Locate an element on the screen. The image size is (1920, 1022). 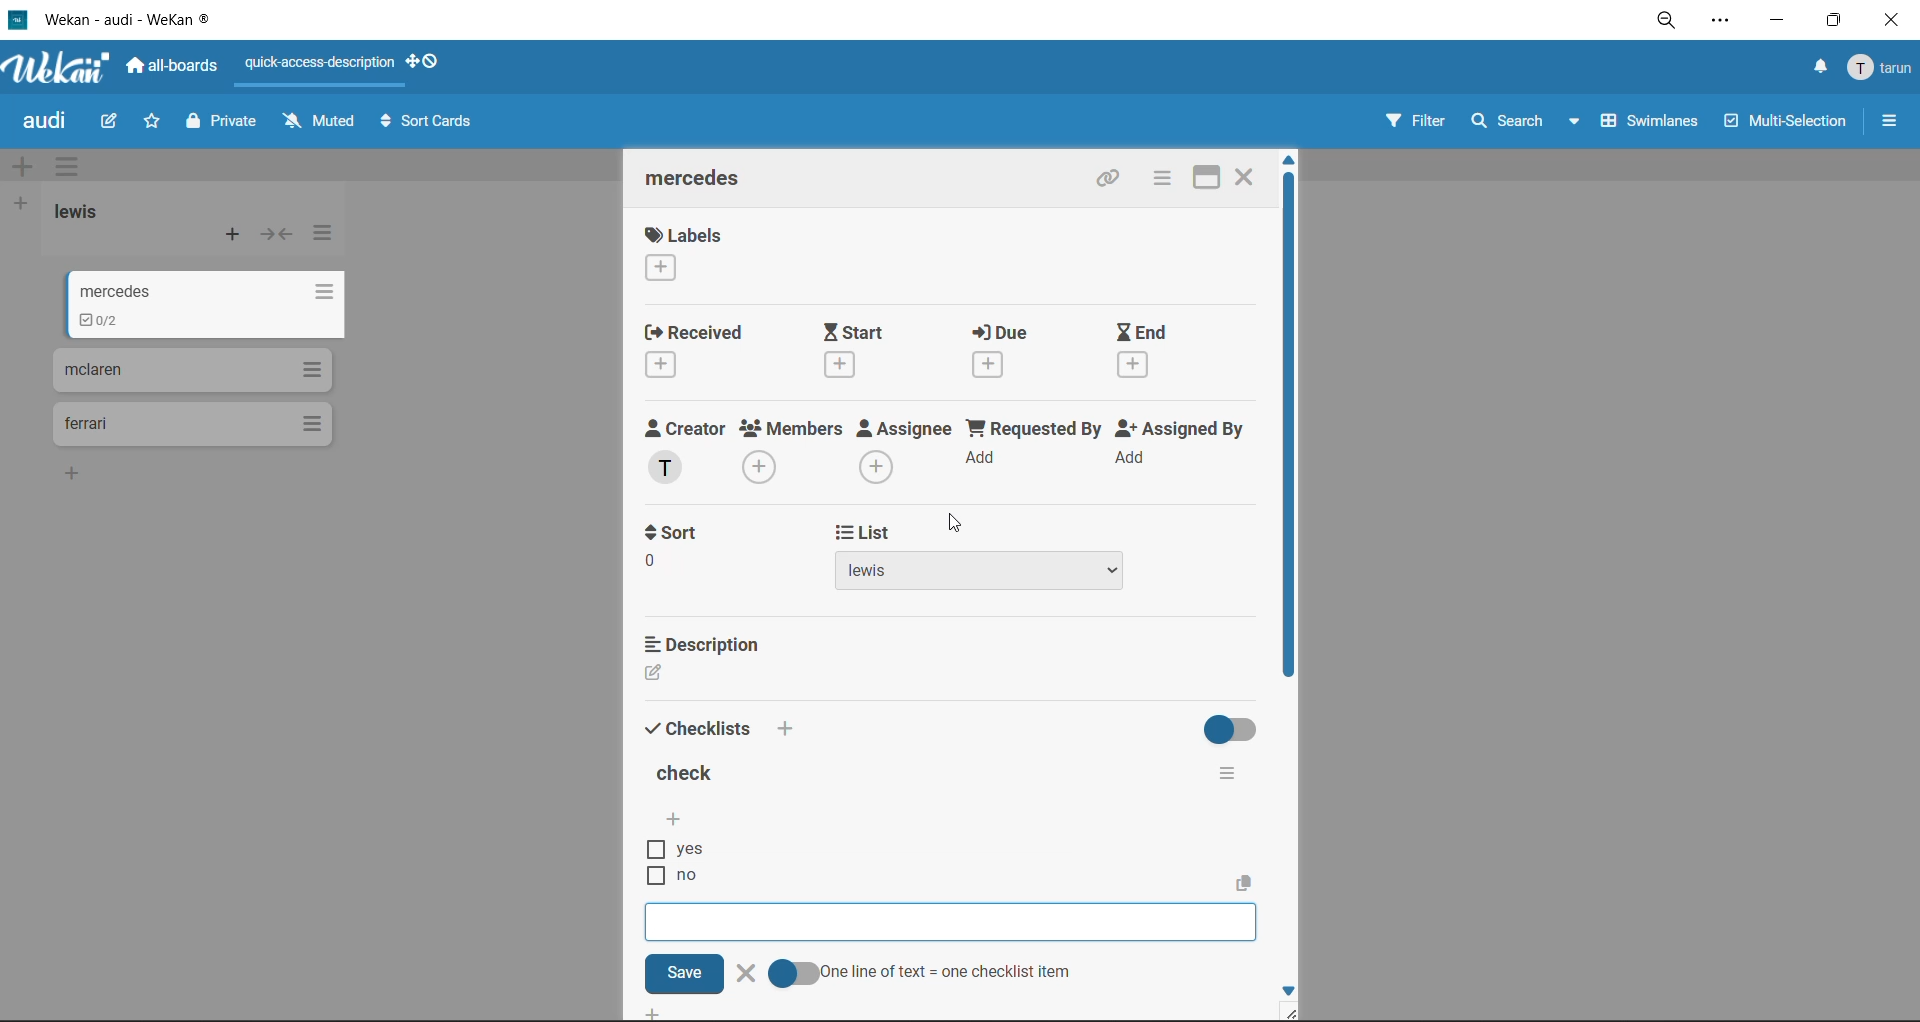
maximize is located at coordinates (1198, 177).